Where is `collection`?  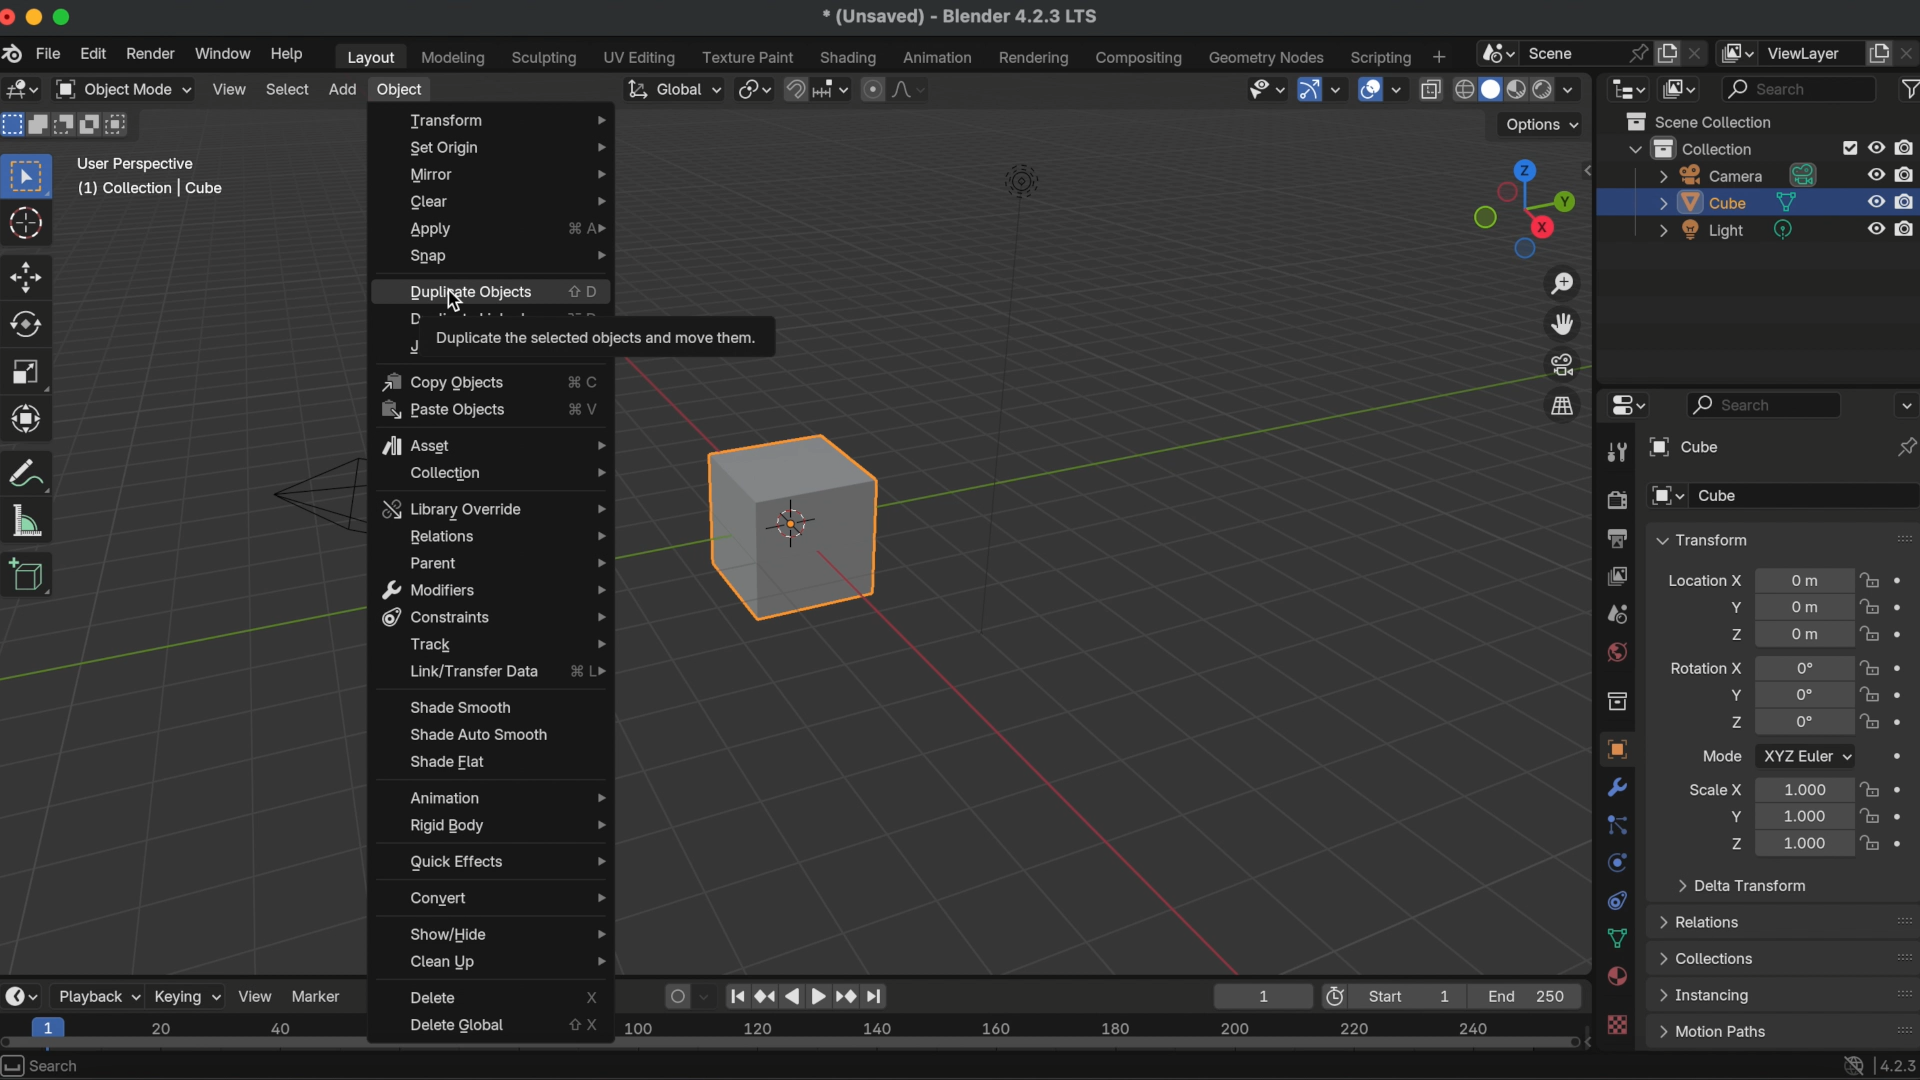 collection is located at coordinates (1691, 148).